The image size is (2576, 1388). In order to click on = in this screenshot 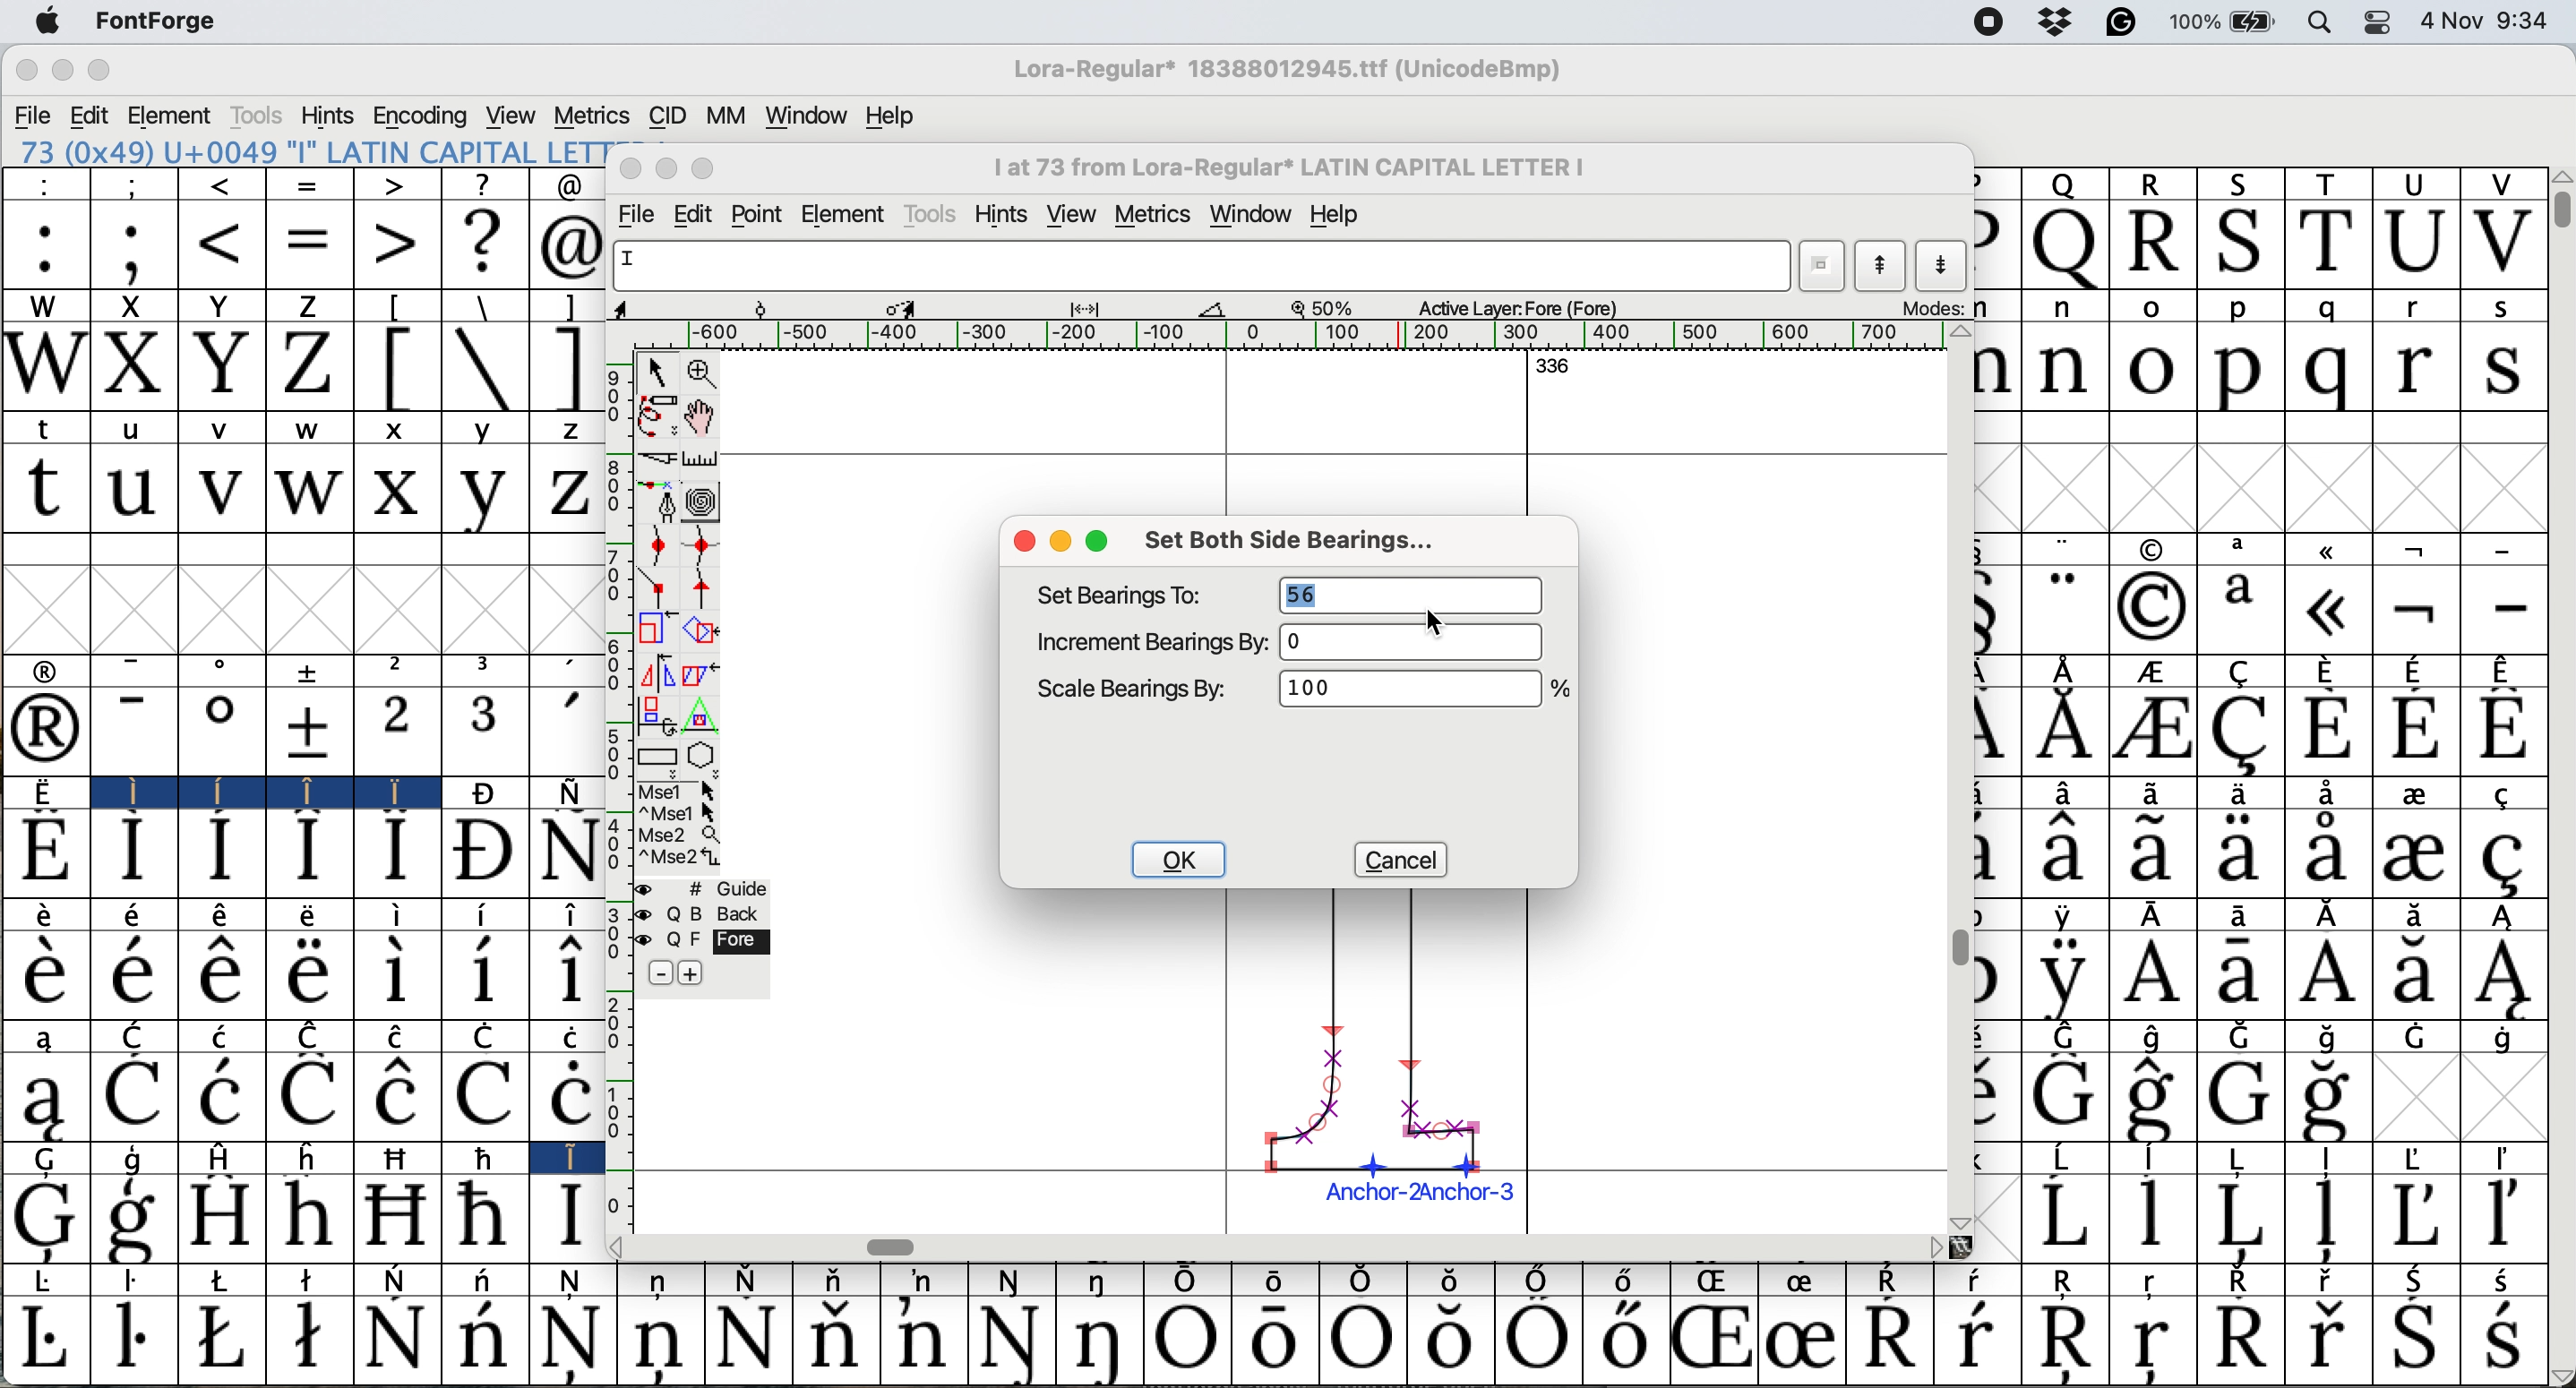, I will do `click(313, 186)`.